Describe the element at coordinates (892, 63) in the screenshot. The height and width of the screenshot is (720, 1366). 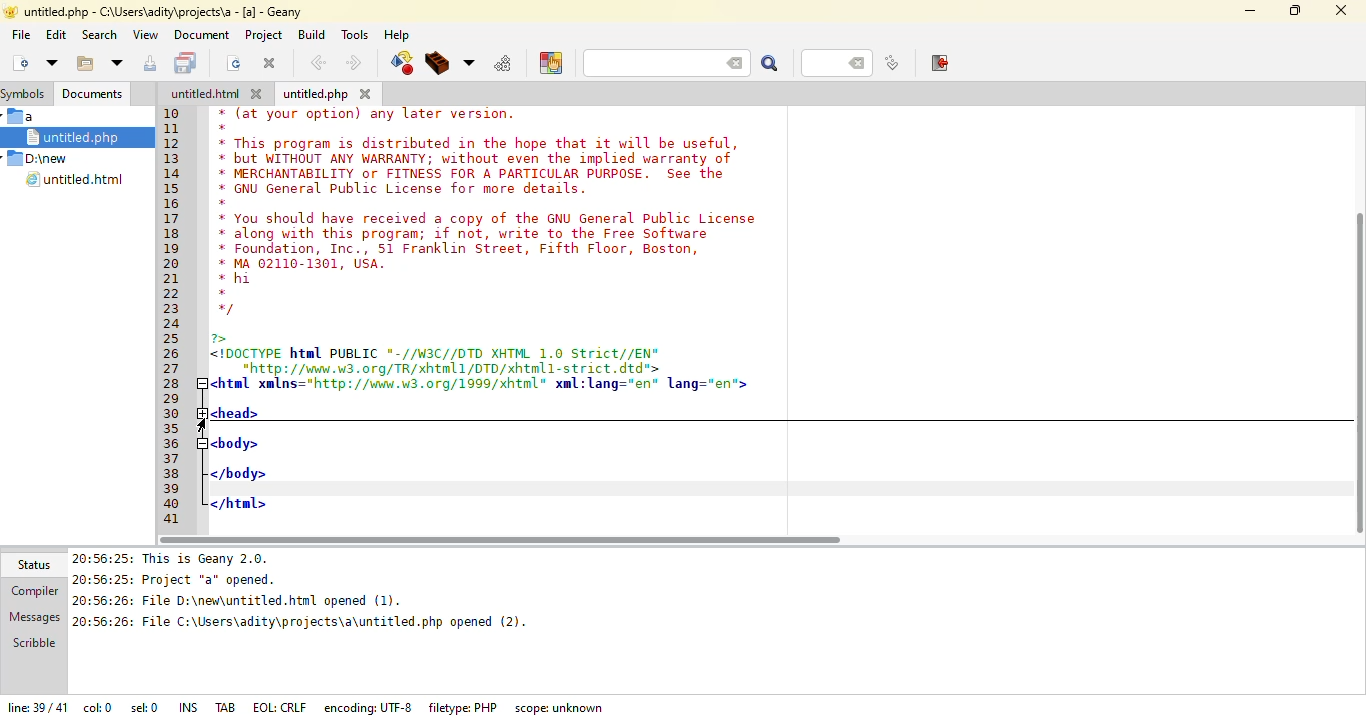
I see `jump` at that location.